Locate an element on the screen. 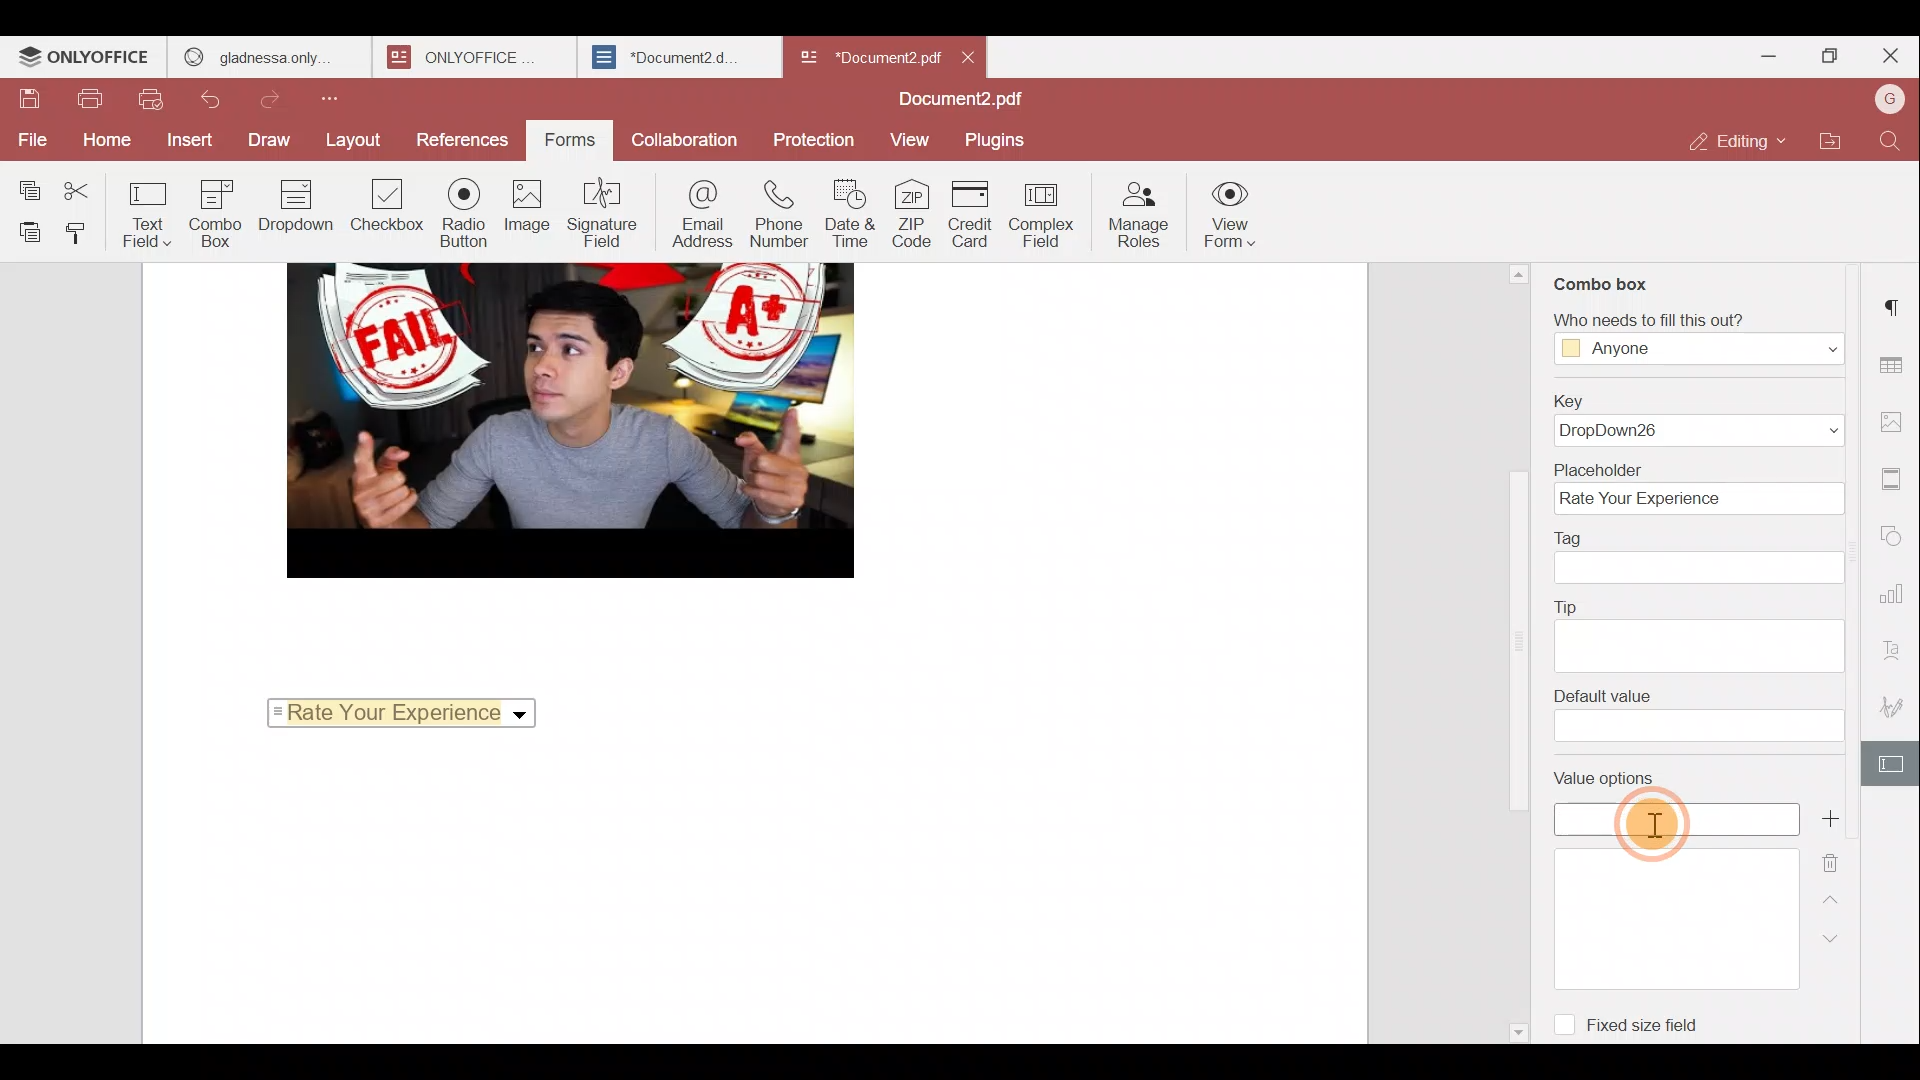  Complex field is located at coordinates (1044, 218).